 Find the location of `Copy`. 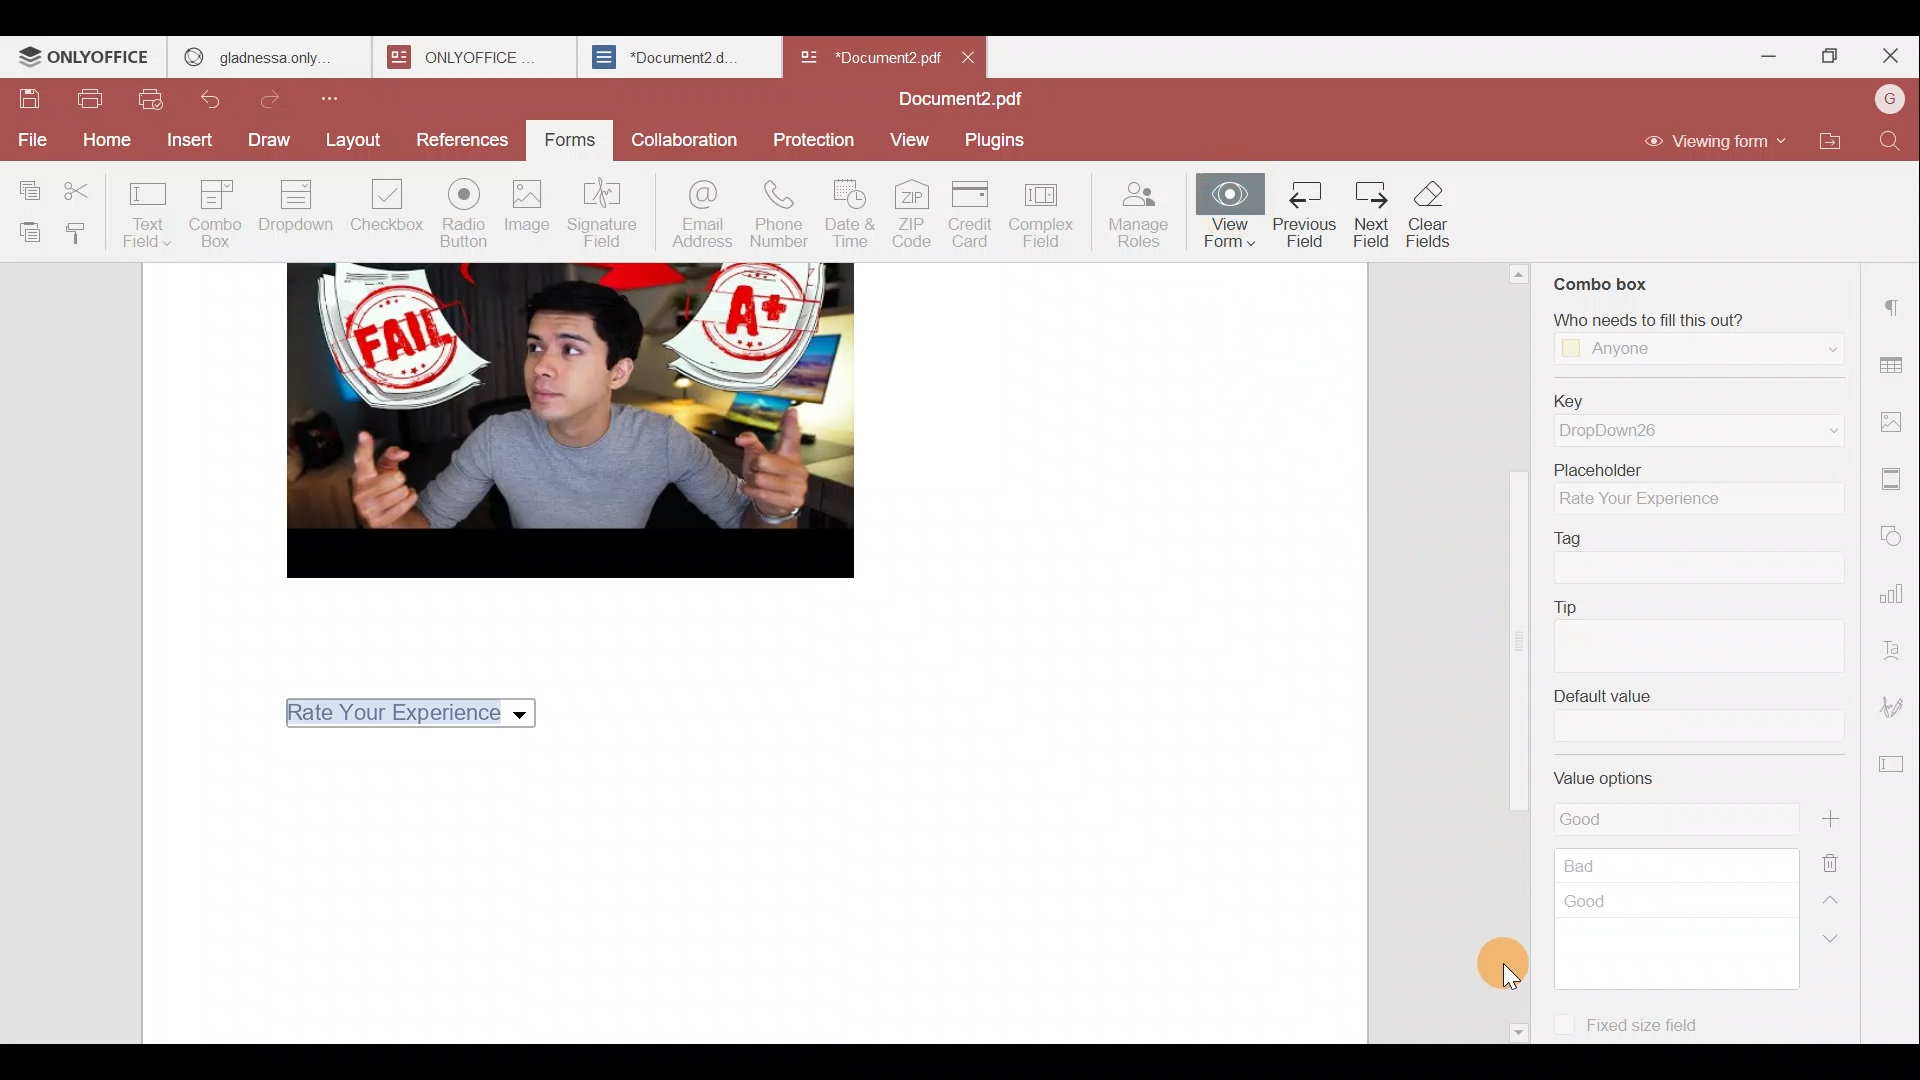

Copy is located at coordinates (29, 186).